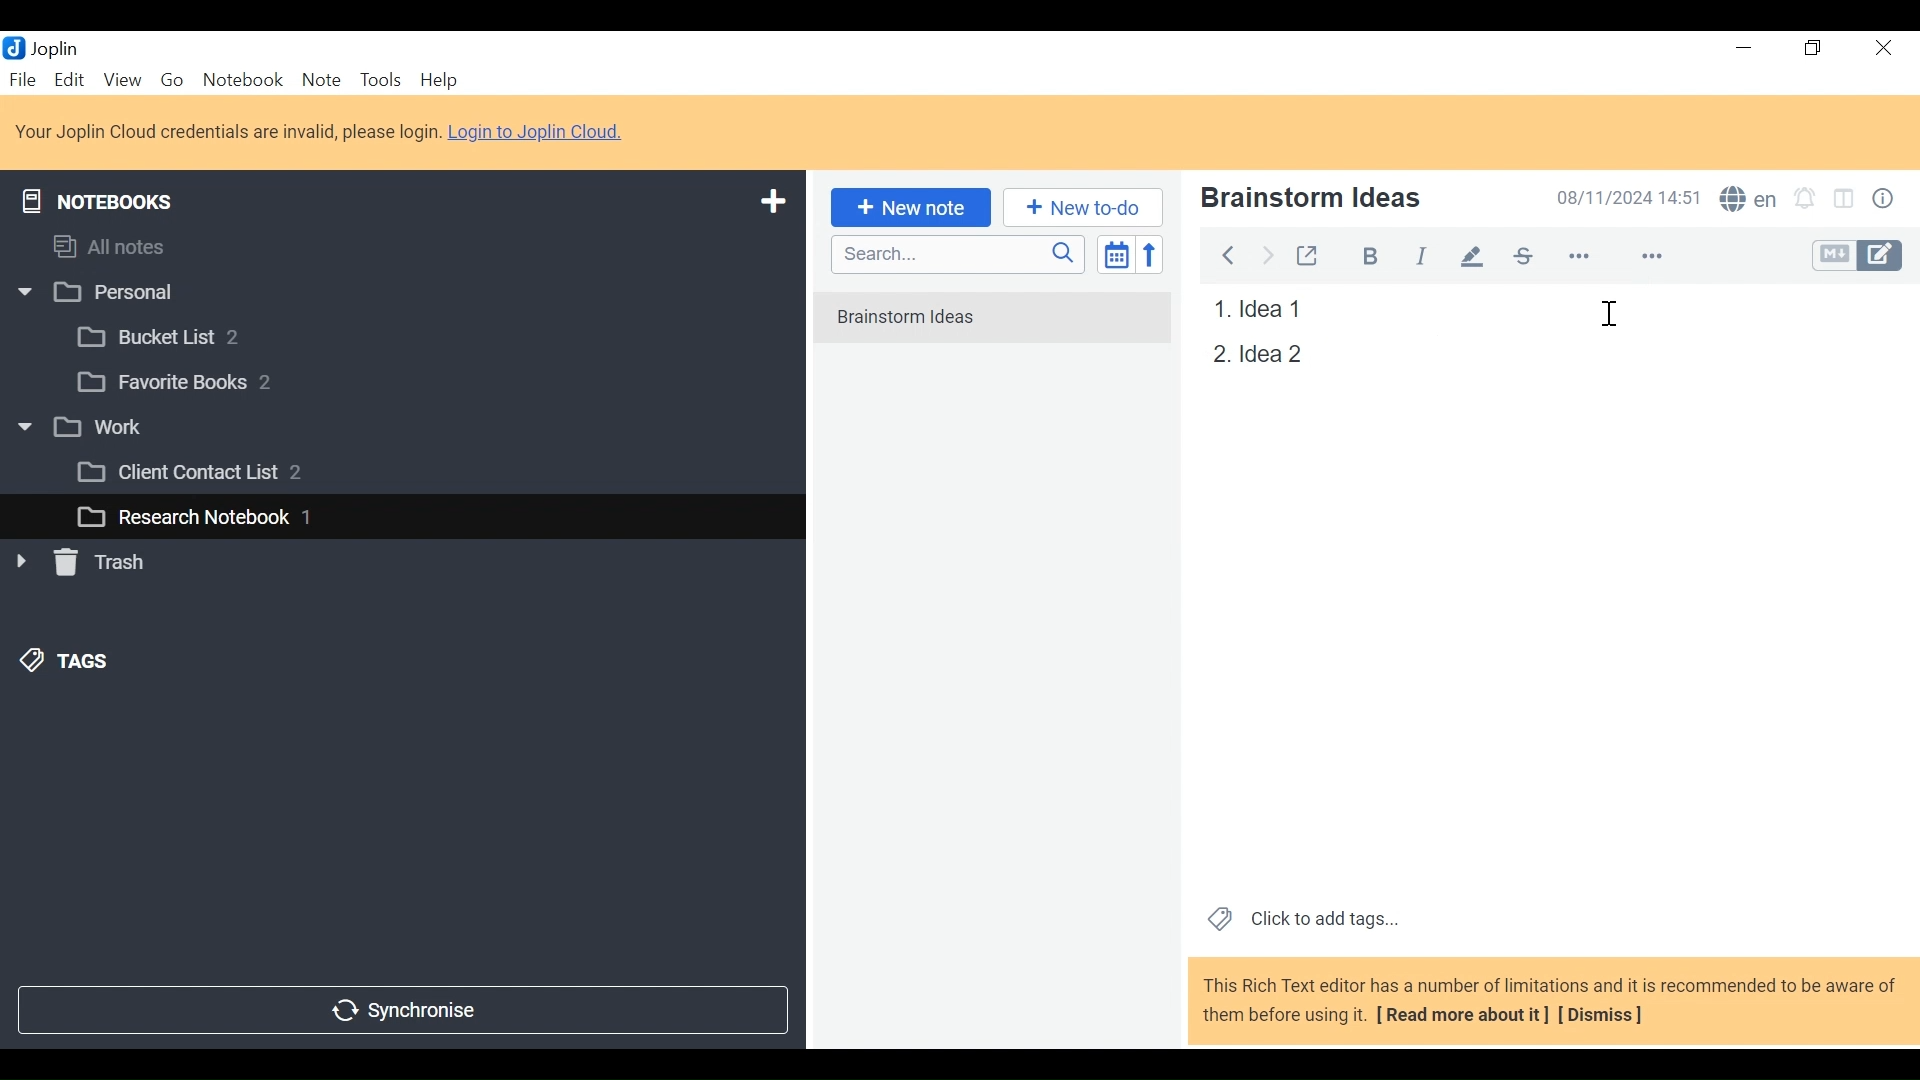 The width and height of the screenshot is (1920, 1080). What do you see at coordinates (52, 47) in the screenshot?
I see `Joplin Desktop Icon` at bounding box center [52, 47].